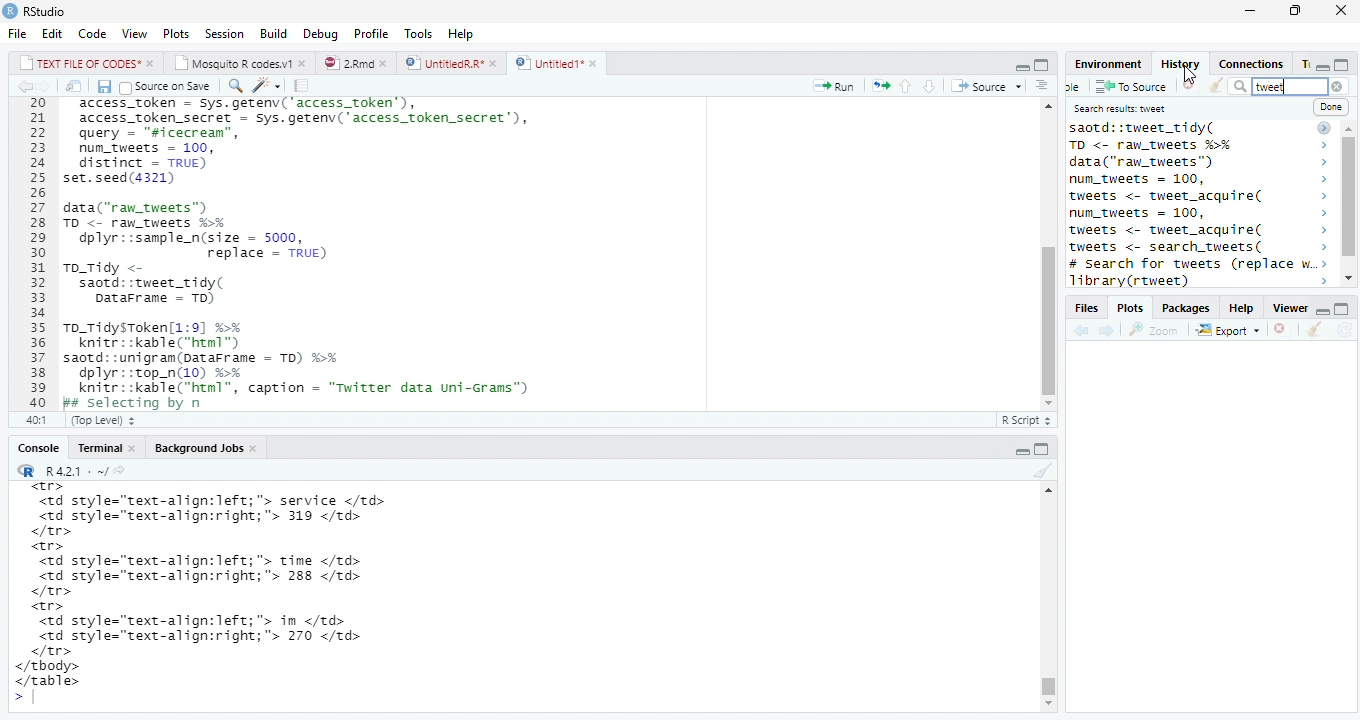 Image resolution: width=1360 pixels, height=720 pixels. What do you see at coordinates (1024, 420) in the screenshot?
I see `R Script ` at bounding box center [1024, 420].